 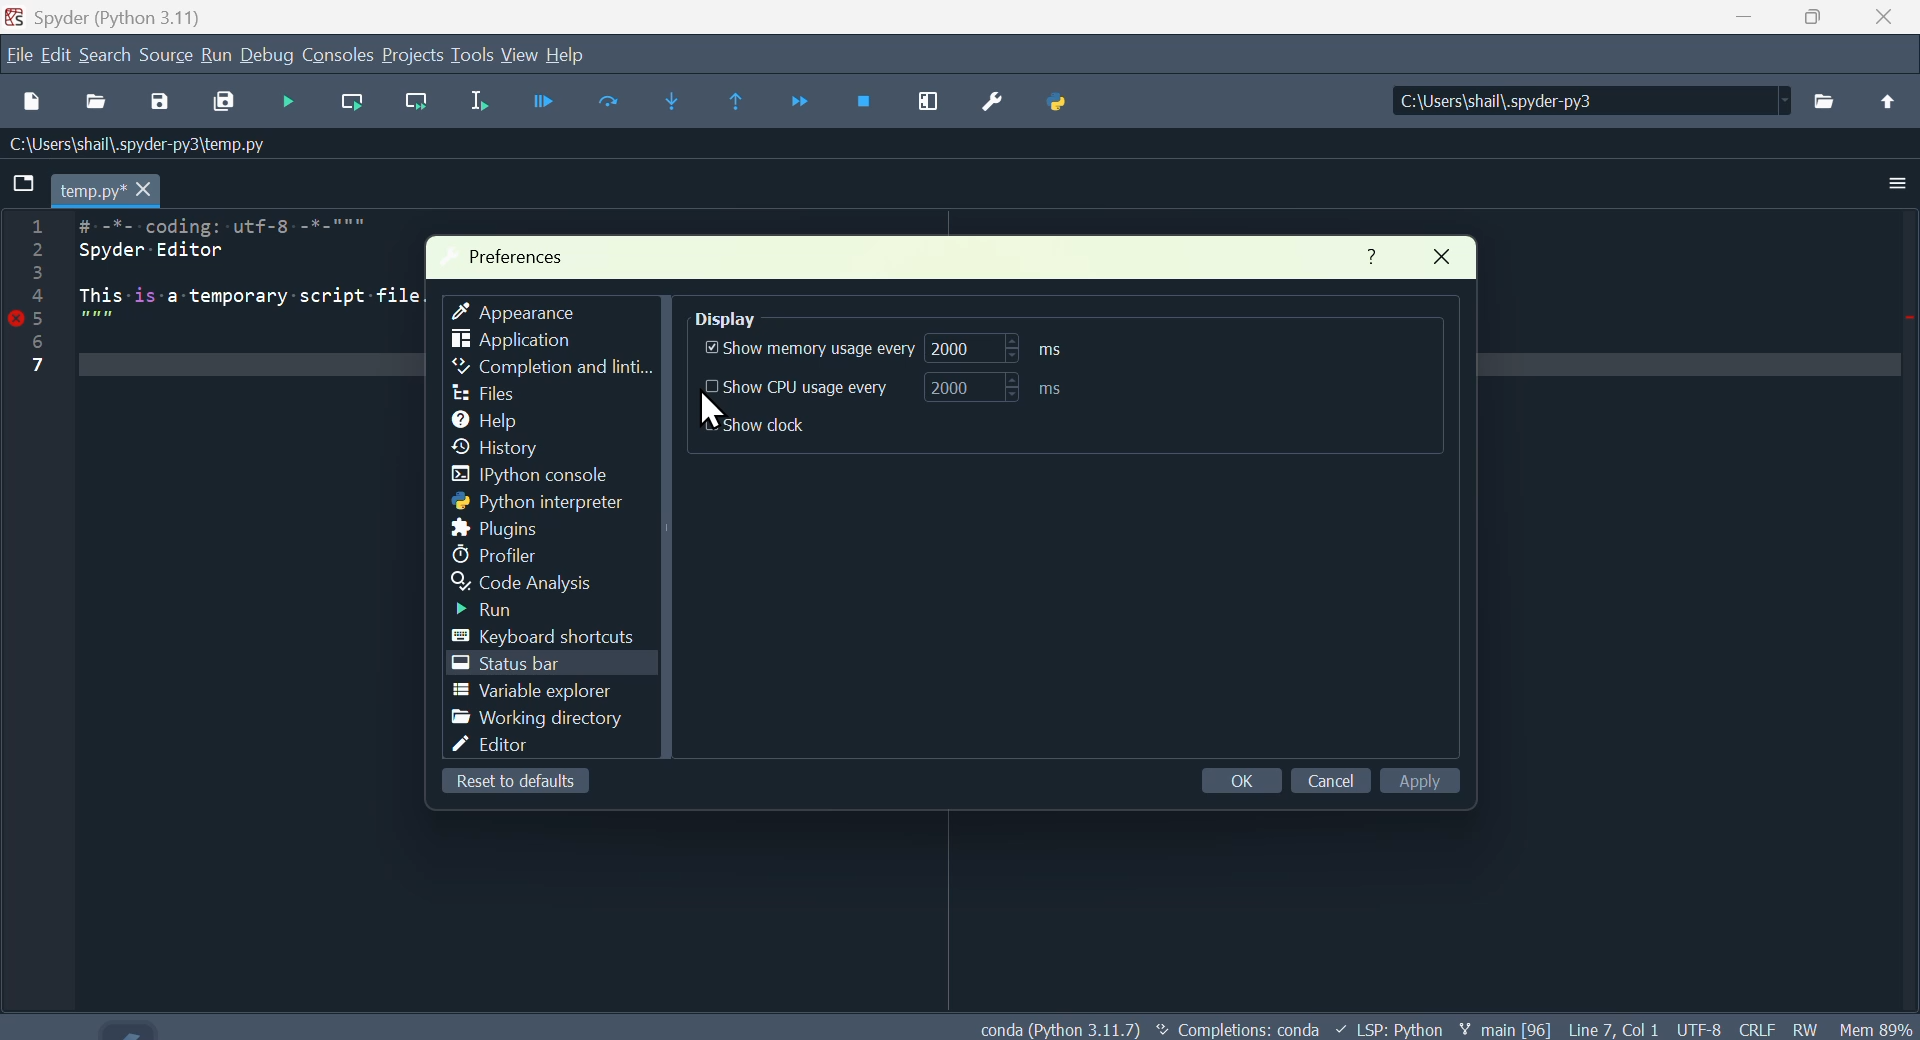 I want to click on Line numbers, so click(x=26, y=305).